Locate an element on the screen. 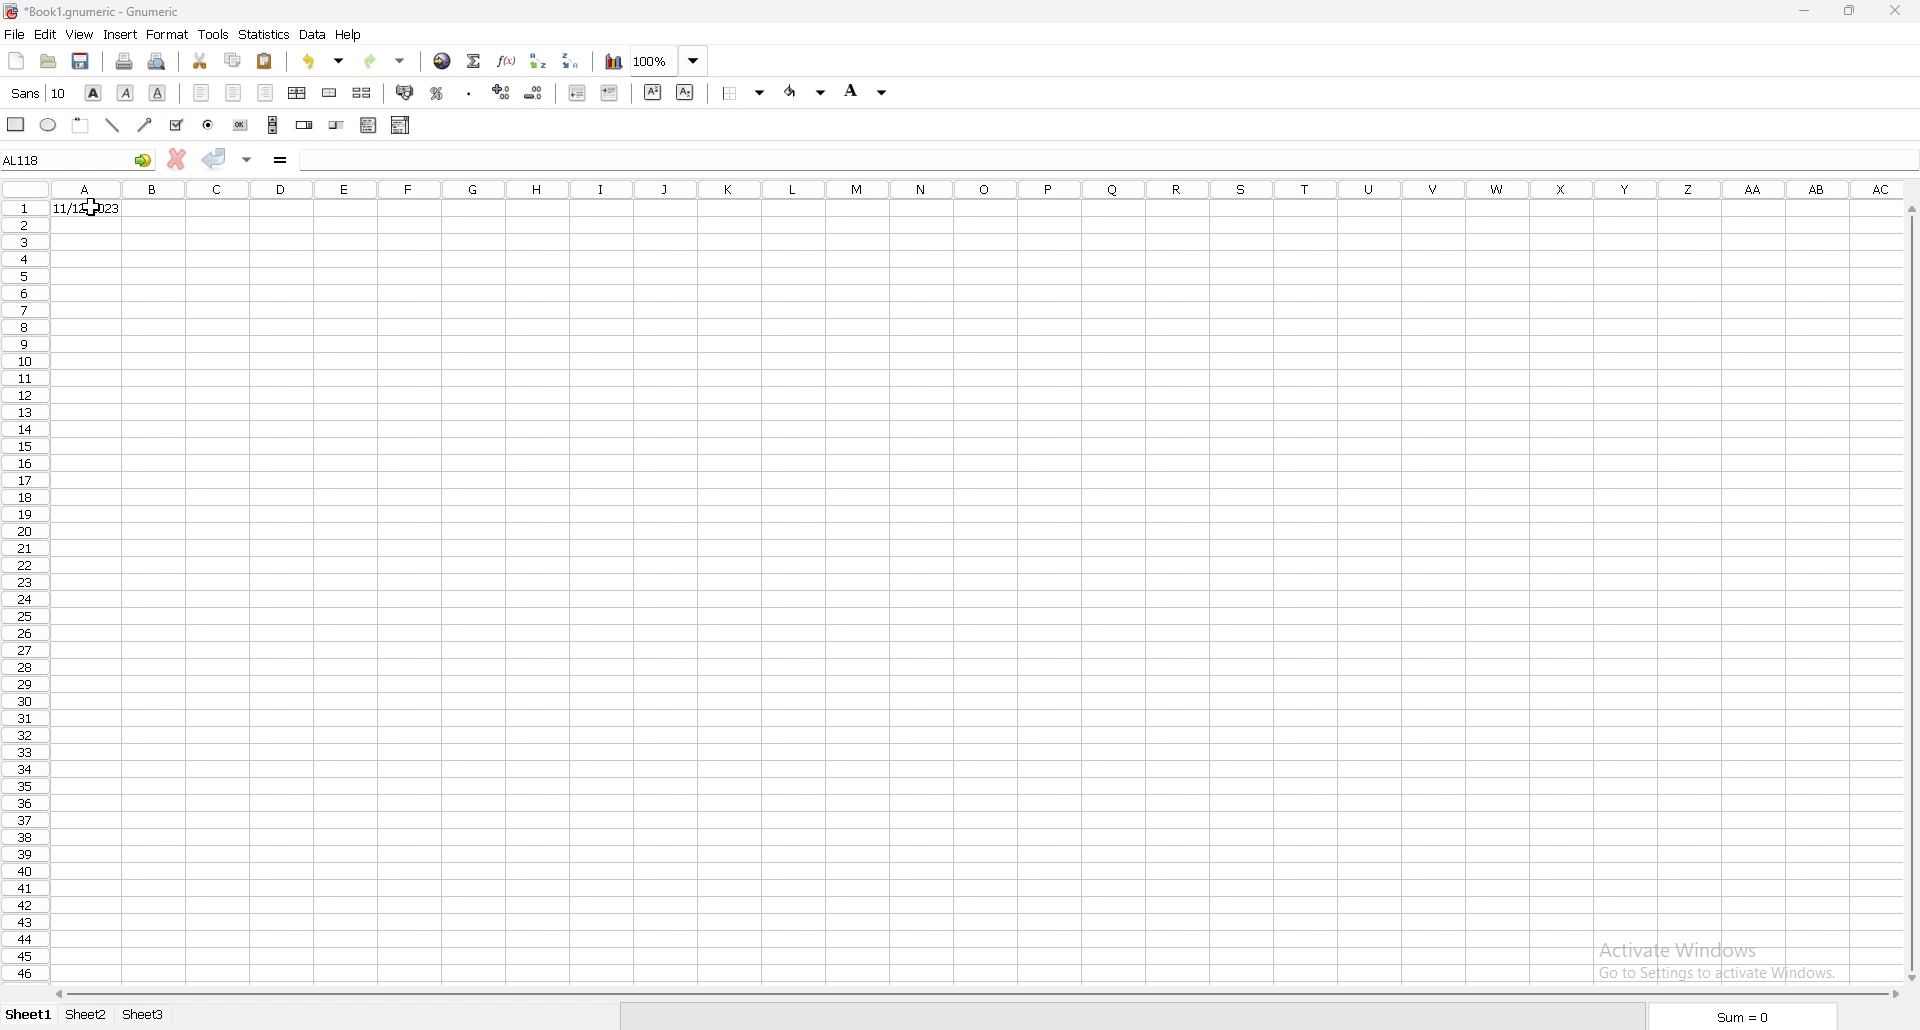  scroll bar is located at coordinates (1908, 593).